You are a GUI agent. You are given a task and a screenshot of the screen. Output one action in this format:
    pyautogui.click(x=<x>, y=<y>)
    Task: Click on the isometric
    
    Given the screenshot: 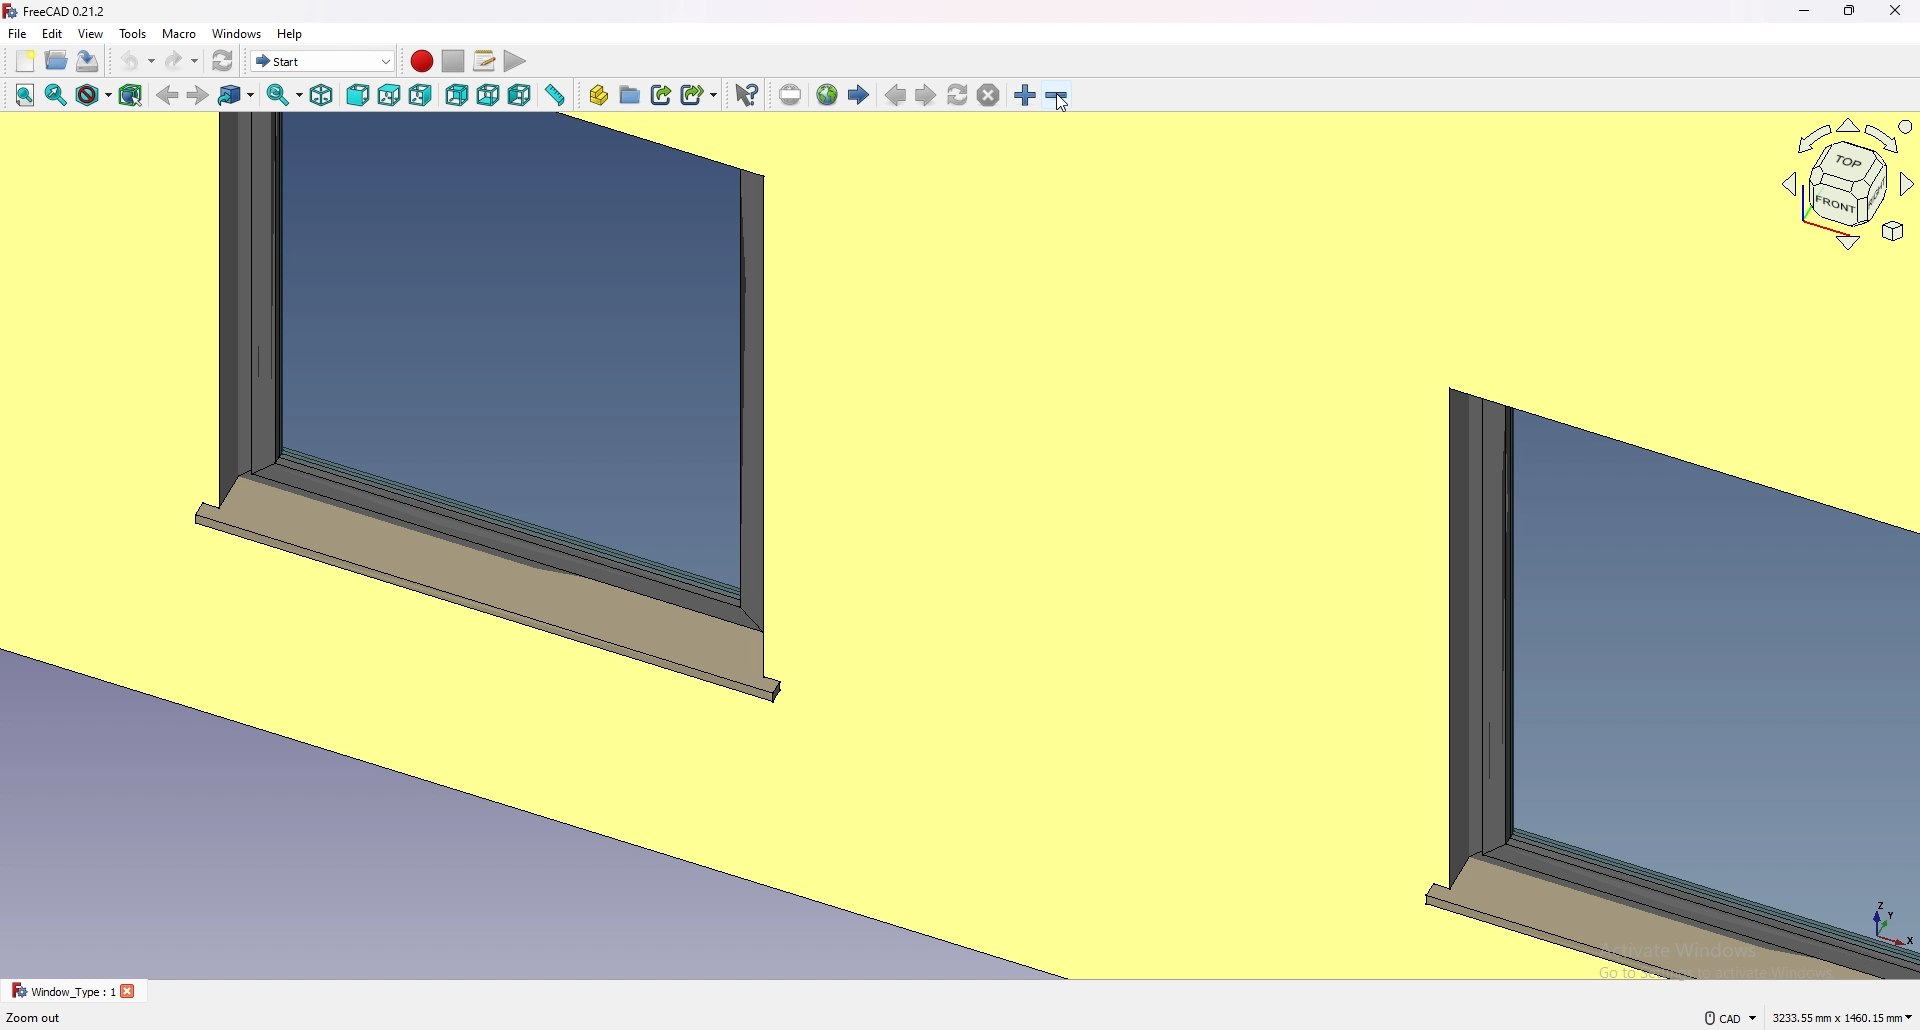 What is the action you would take?
    pyautogui.click(x=321, y=95)
    